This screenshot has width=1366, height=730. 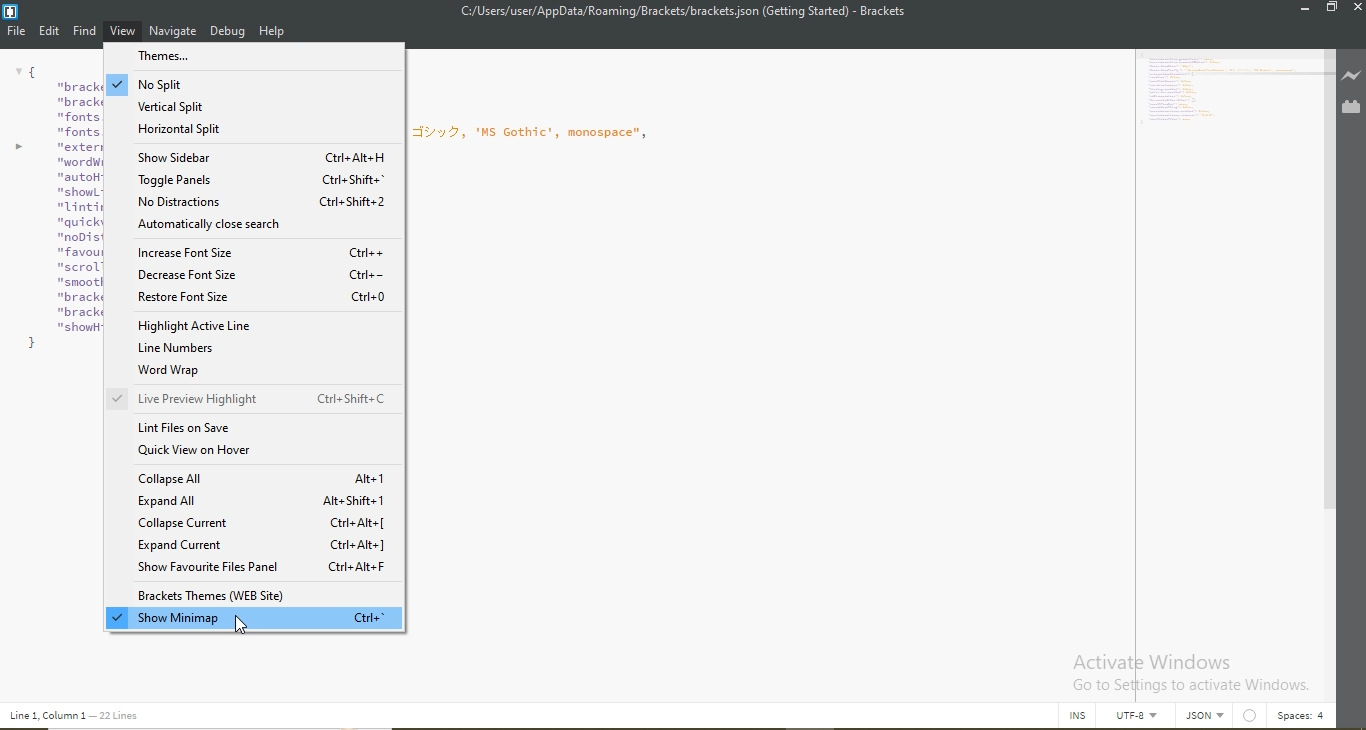 What do you see at coordinates (1233, 93) in the screenshot?
I see `minimap` at bounding box center [1233, 93].